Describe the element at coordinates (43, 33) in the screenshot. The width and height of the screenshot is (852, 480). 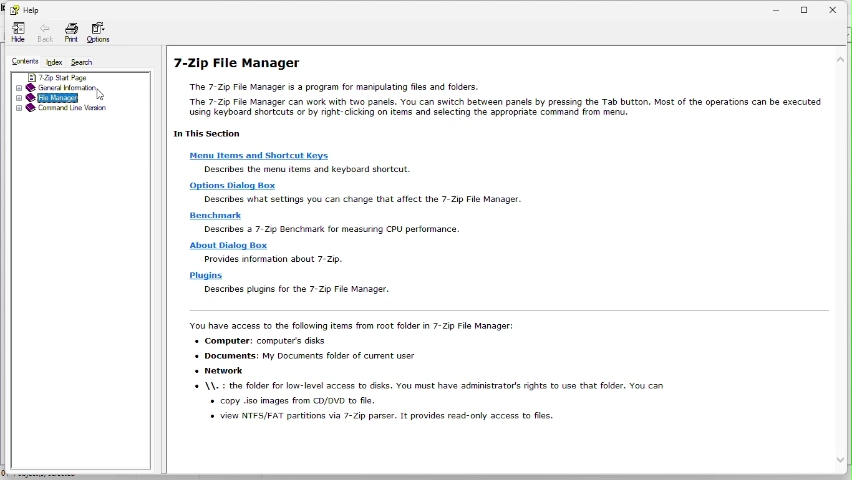
I see `Back` at that location.